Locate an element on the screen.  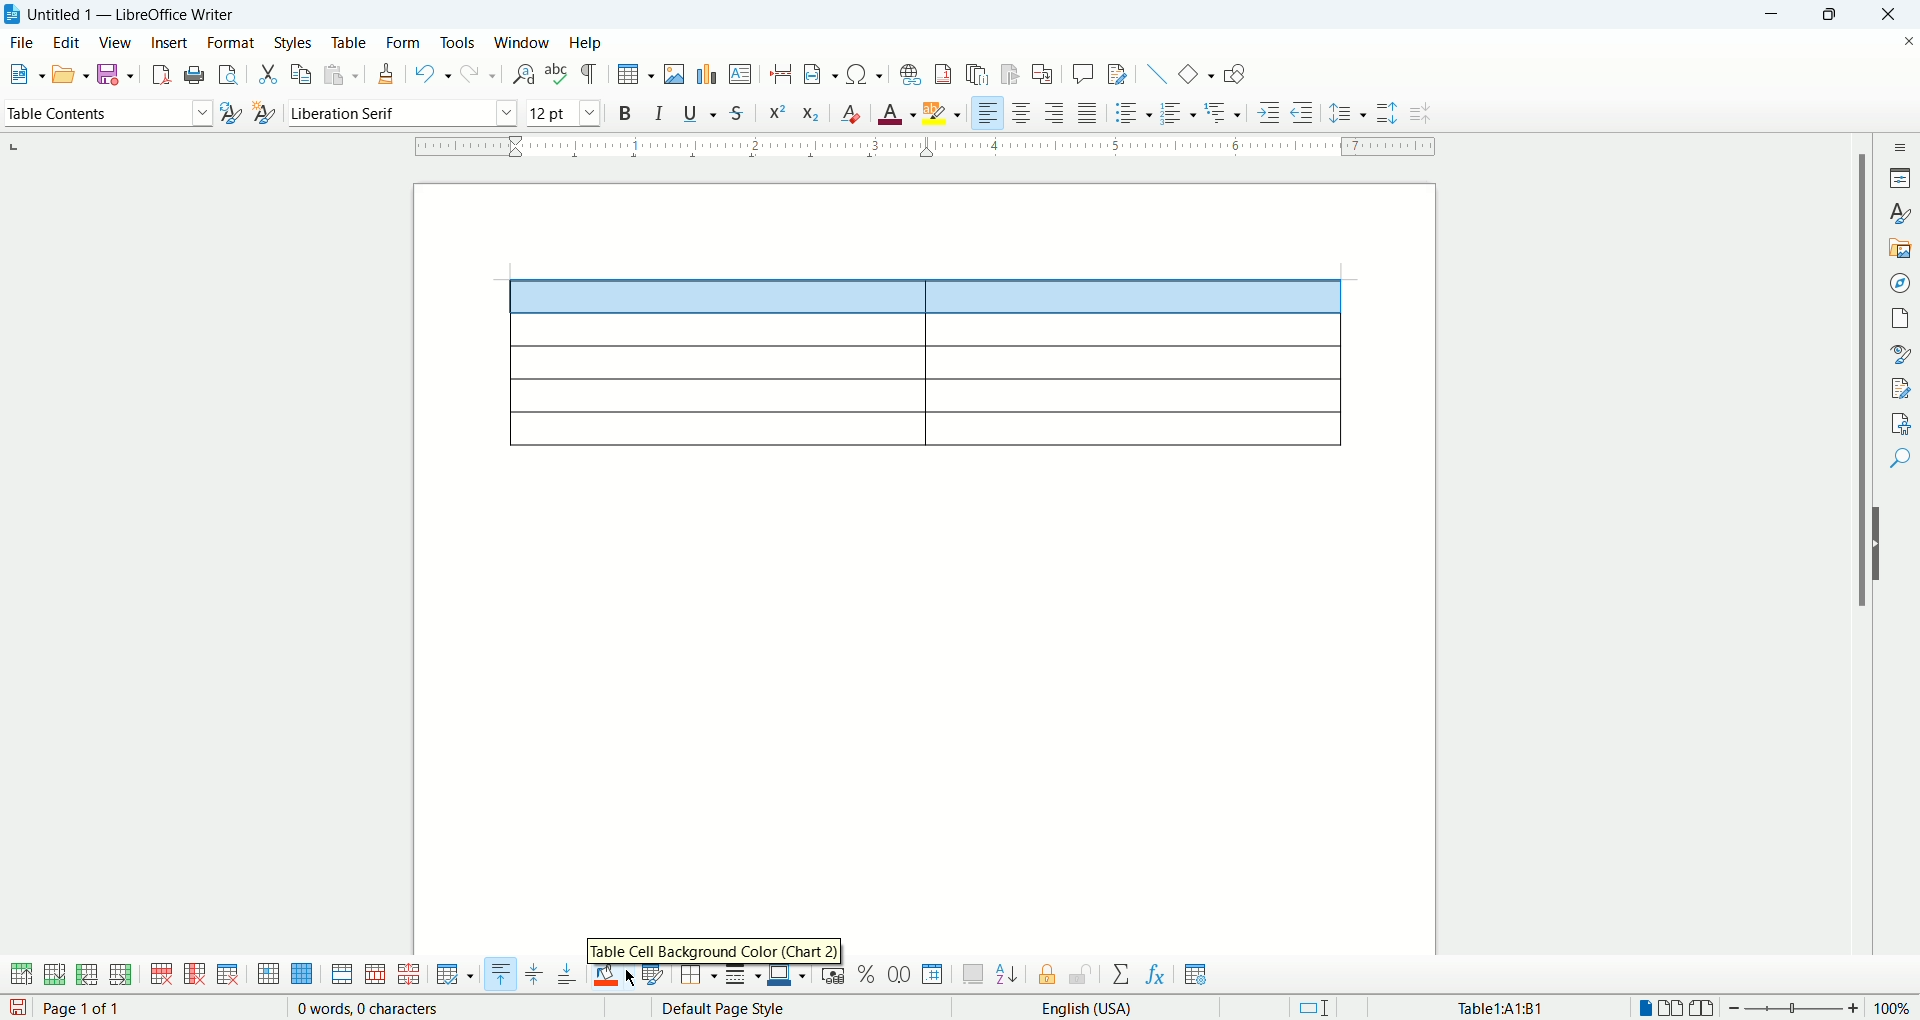
table1 is located at coordinates (1503, 1007).